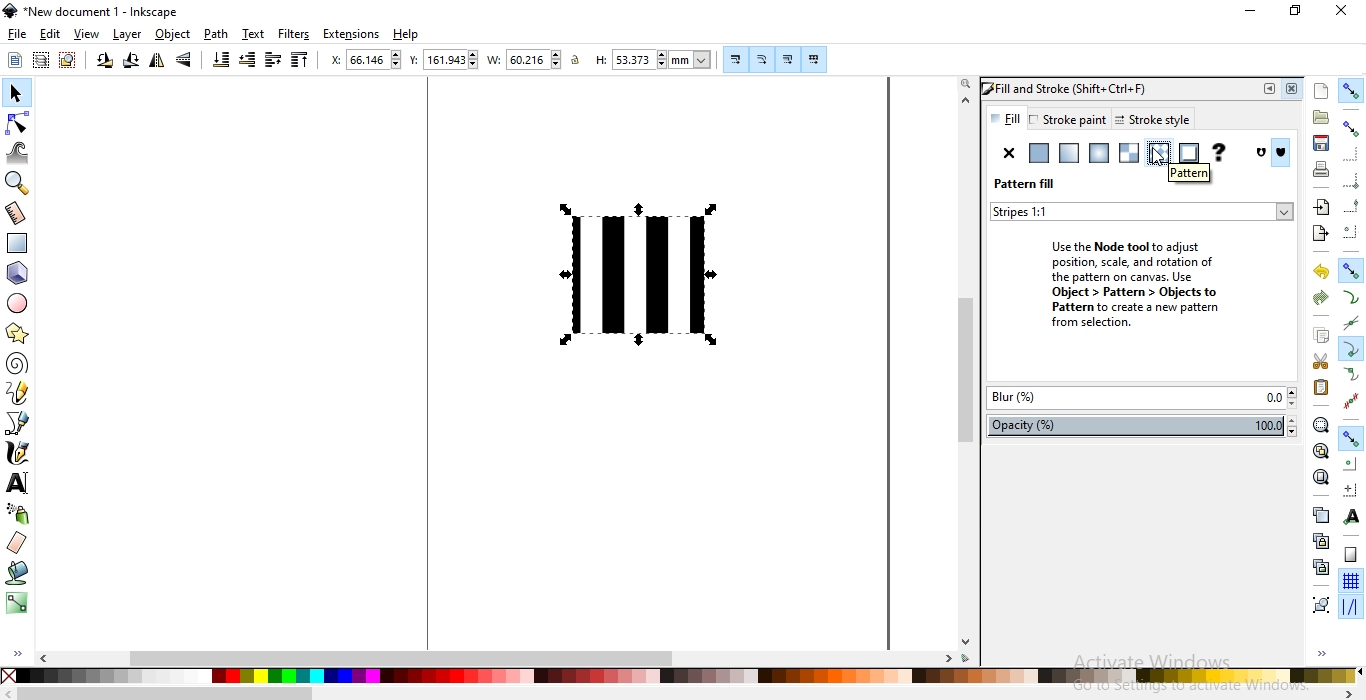 The image size is (1366, 700). I want to click on edit paths by nodes, so click(18, 122).